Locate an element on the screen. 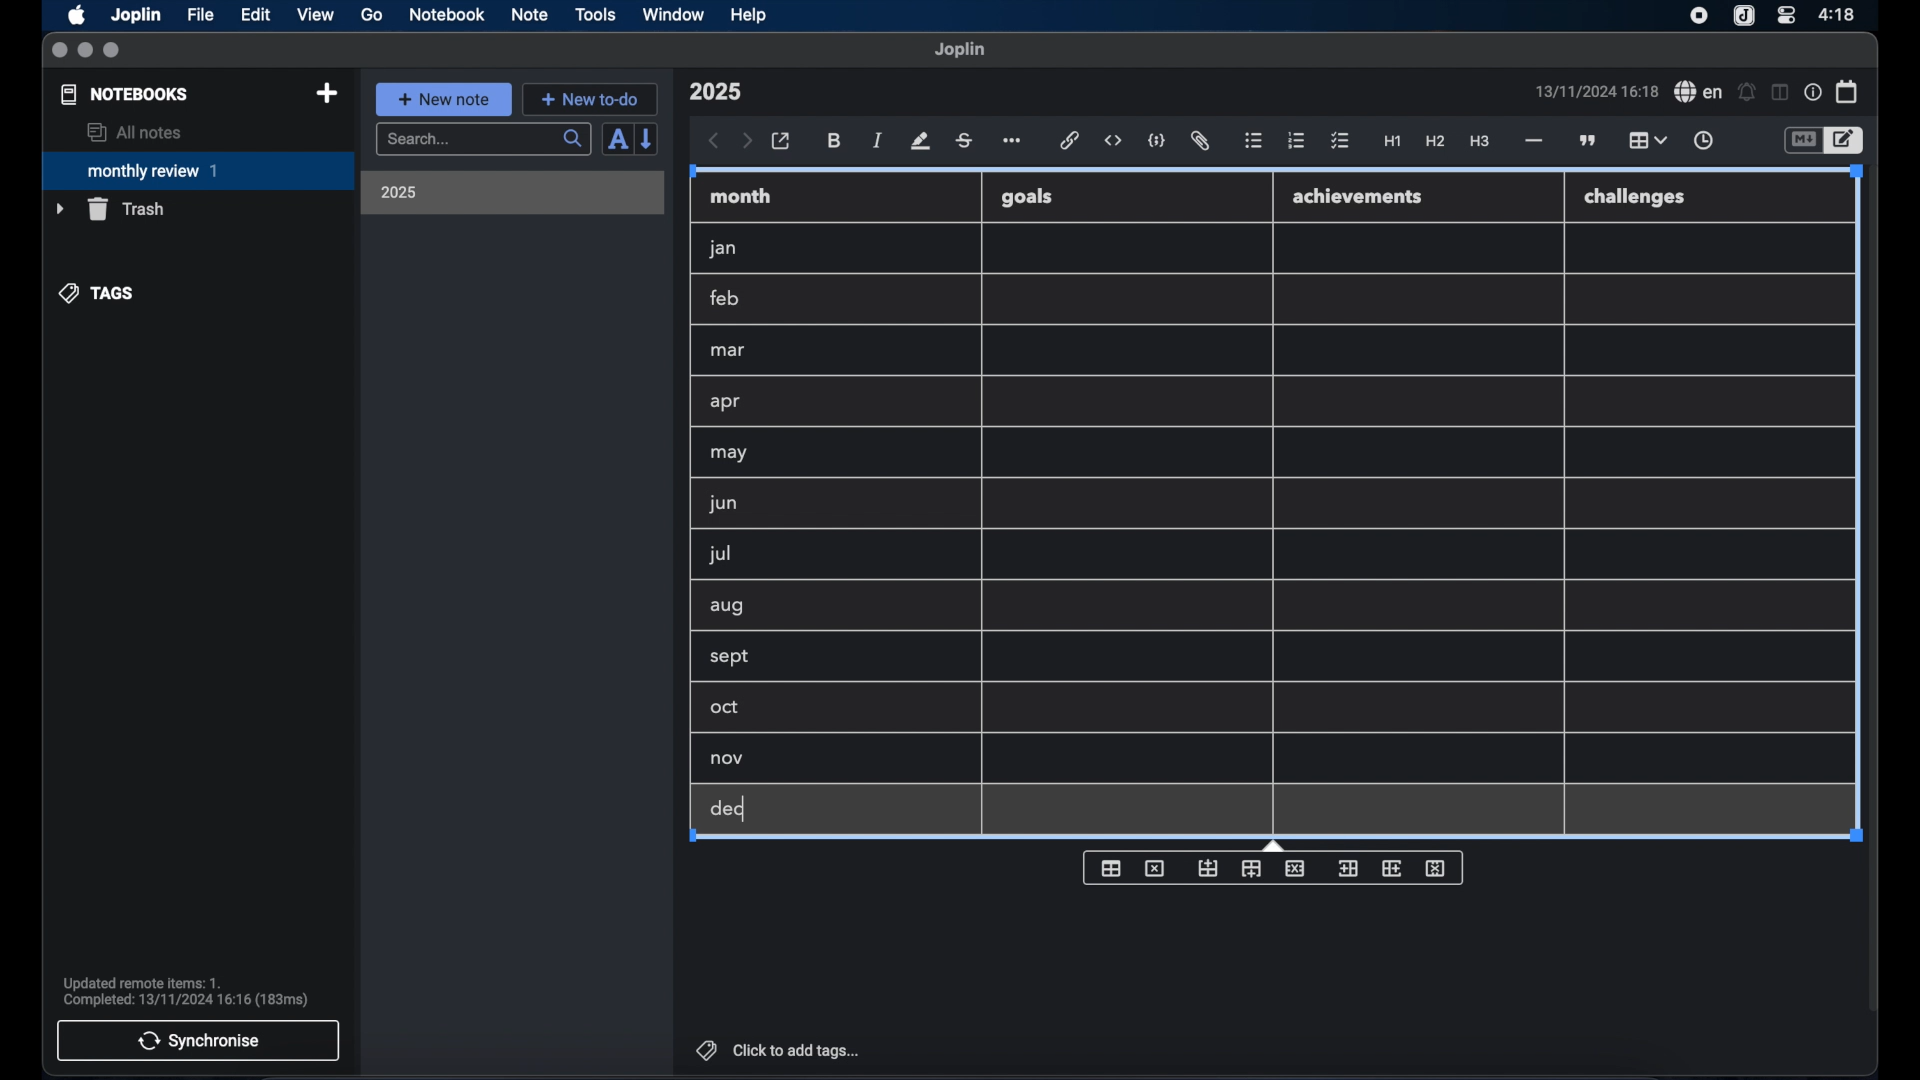  notebooks is located at coordinates (125, 94).